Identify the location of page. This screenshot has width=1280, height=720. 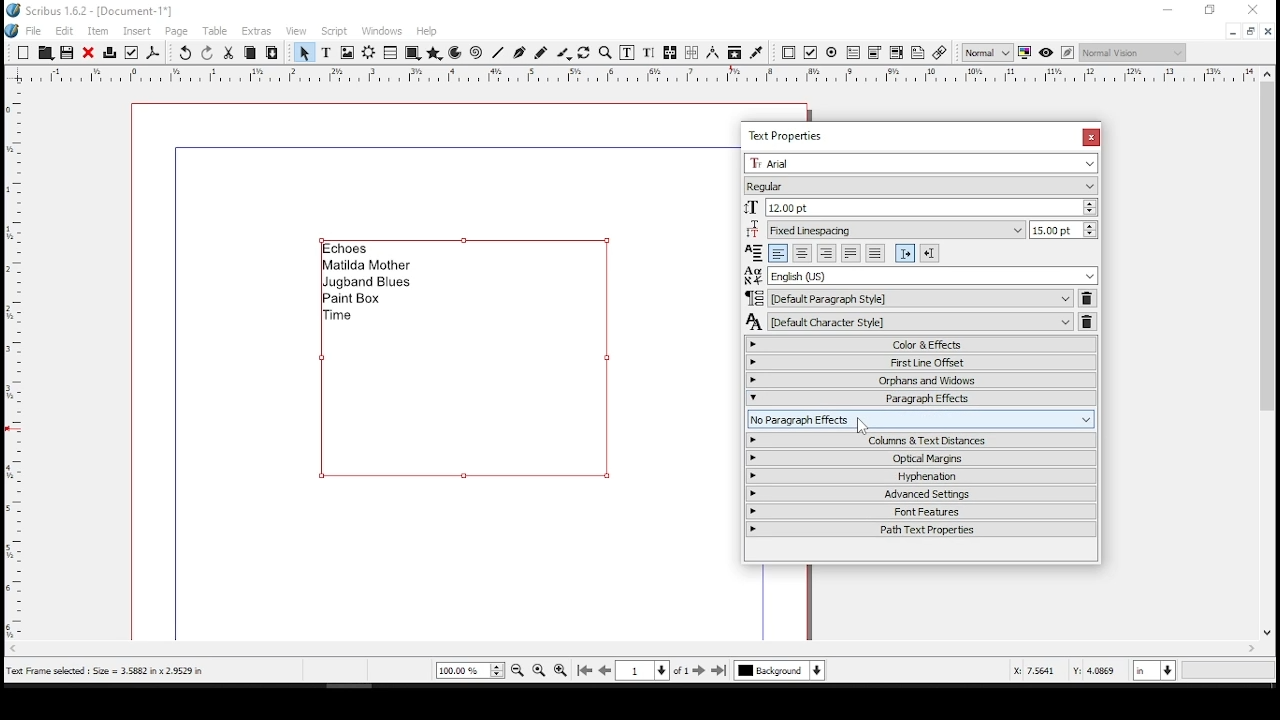
(178, 31).